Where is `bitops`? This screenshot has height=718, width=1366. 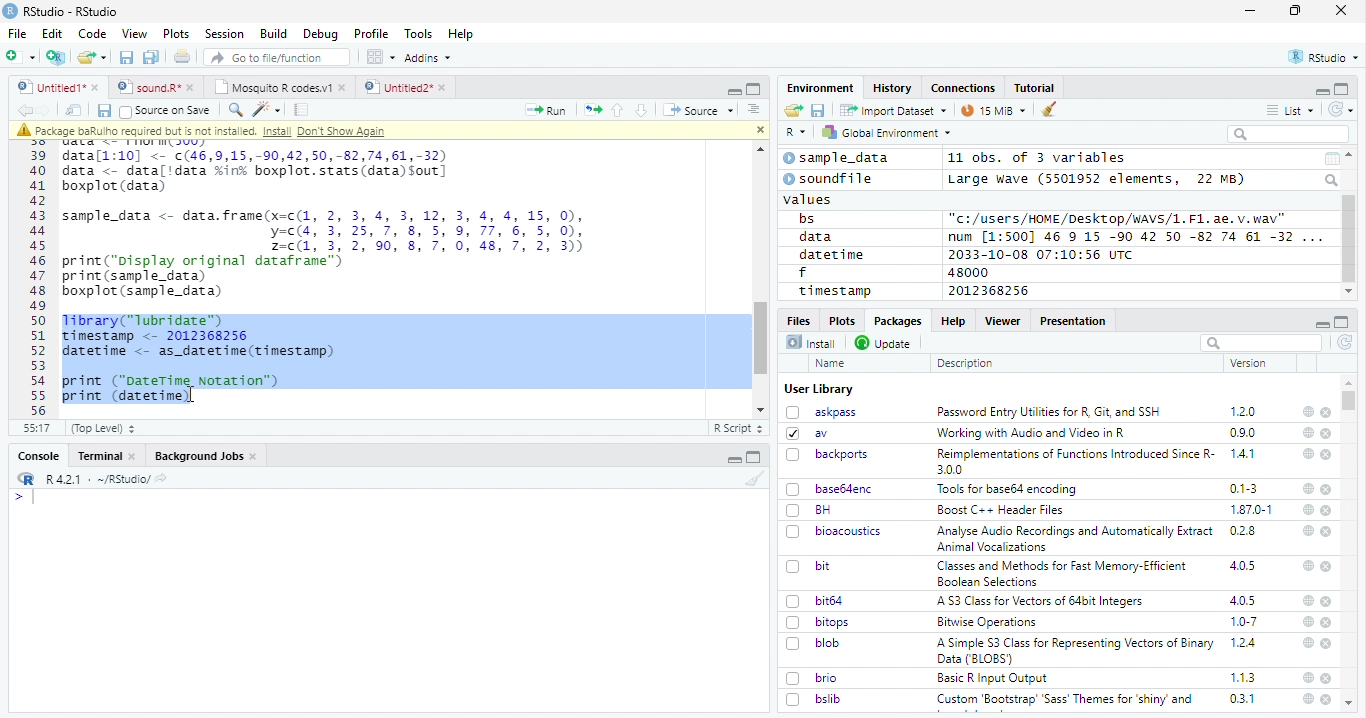 bitops is located at coordinates (819, 622).